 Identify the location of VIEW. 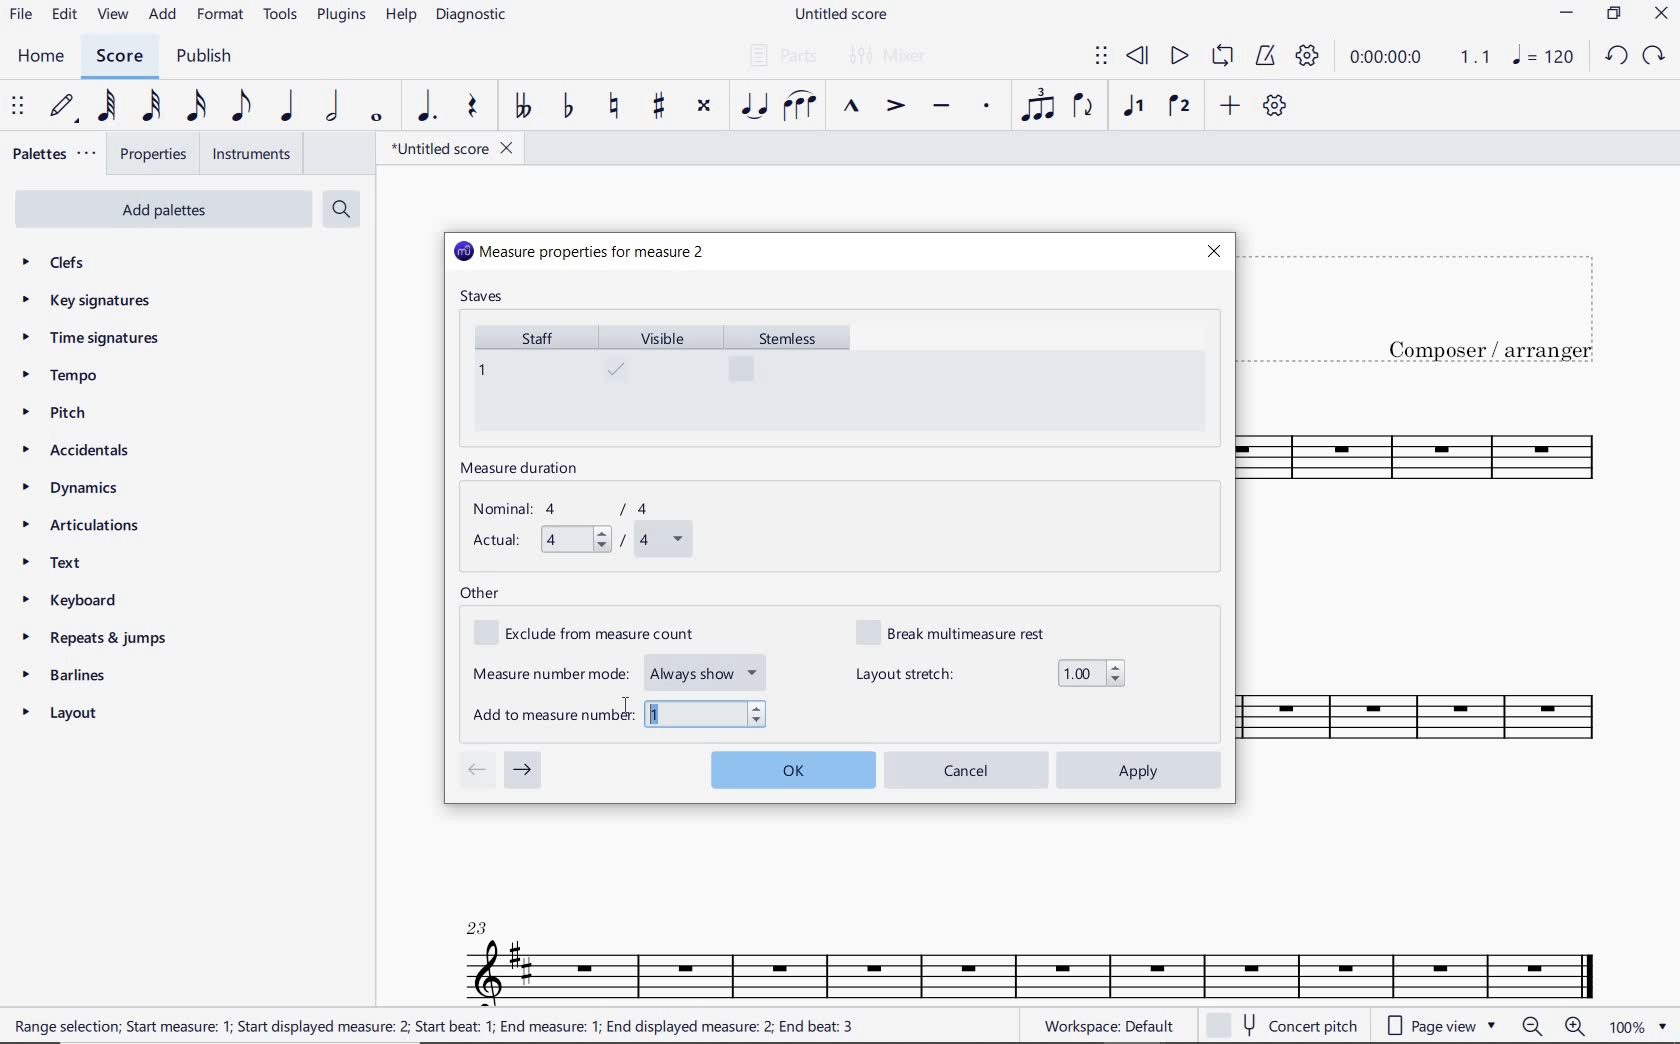
(113, 16).